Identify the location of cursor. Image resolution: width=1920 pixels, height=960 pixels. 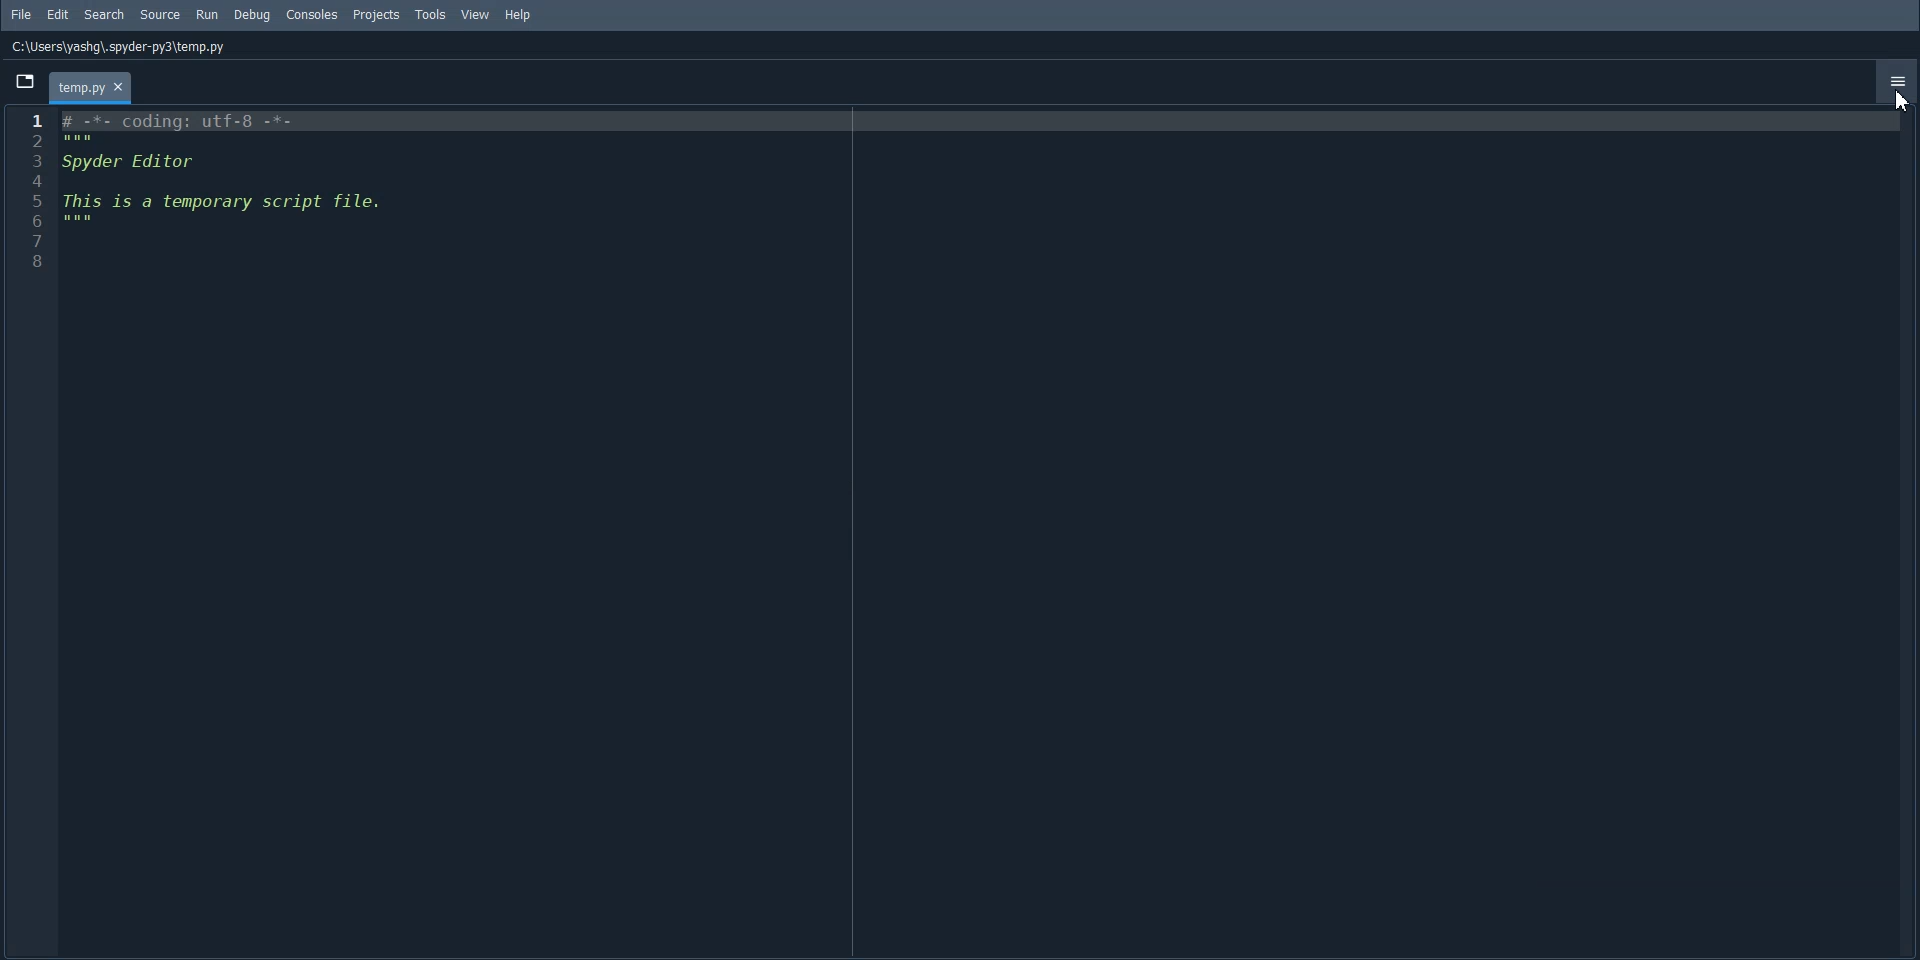
(1898, 104).